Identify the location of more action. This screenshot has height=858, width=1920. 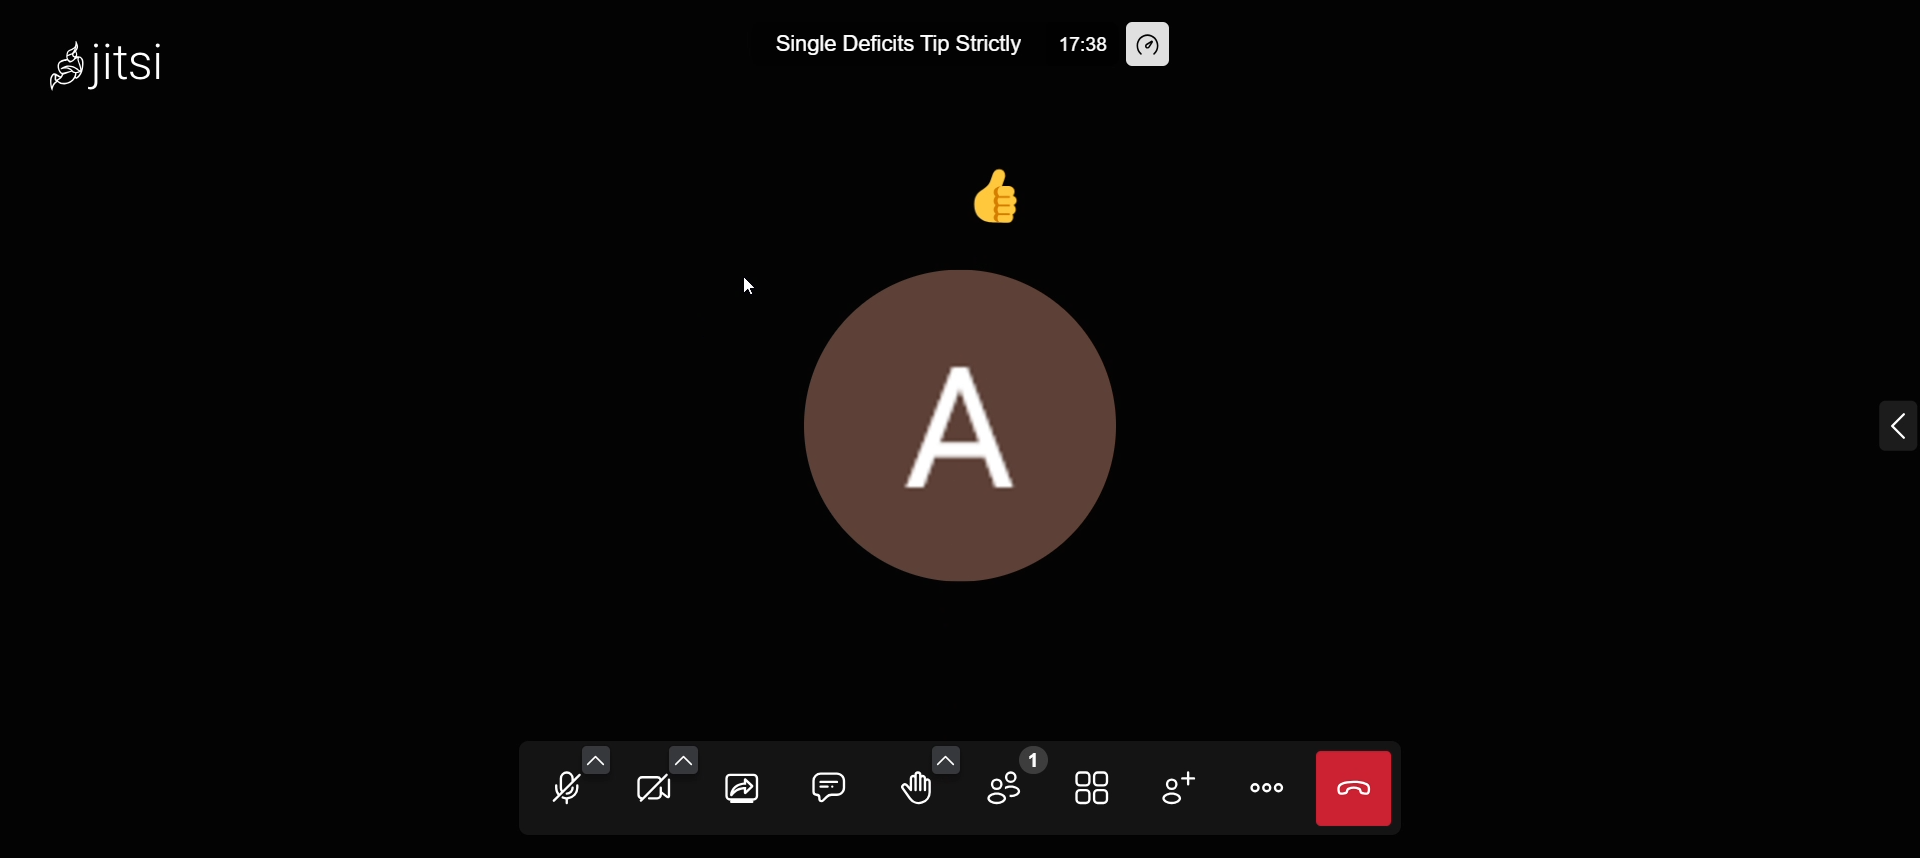
(1266, 788).